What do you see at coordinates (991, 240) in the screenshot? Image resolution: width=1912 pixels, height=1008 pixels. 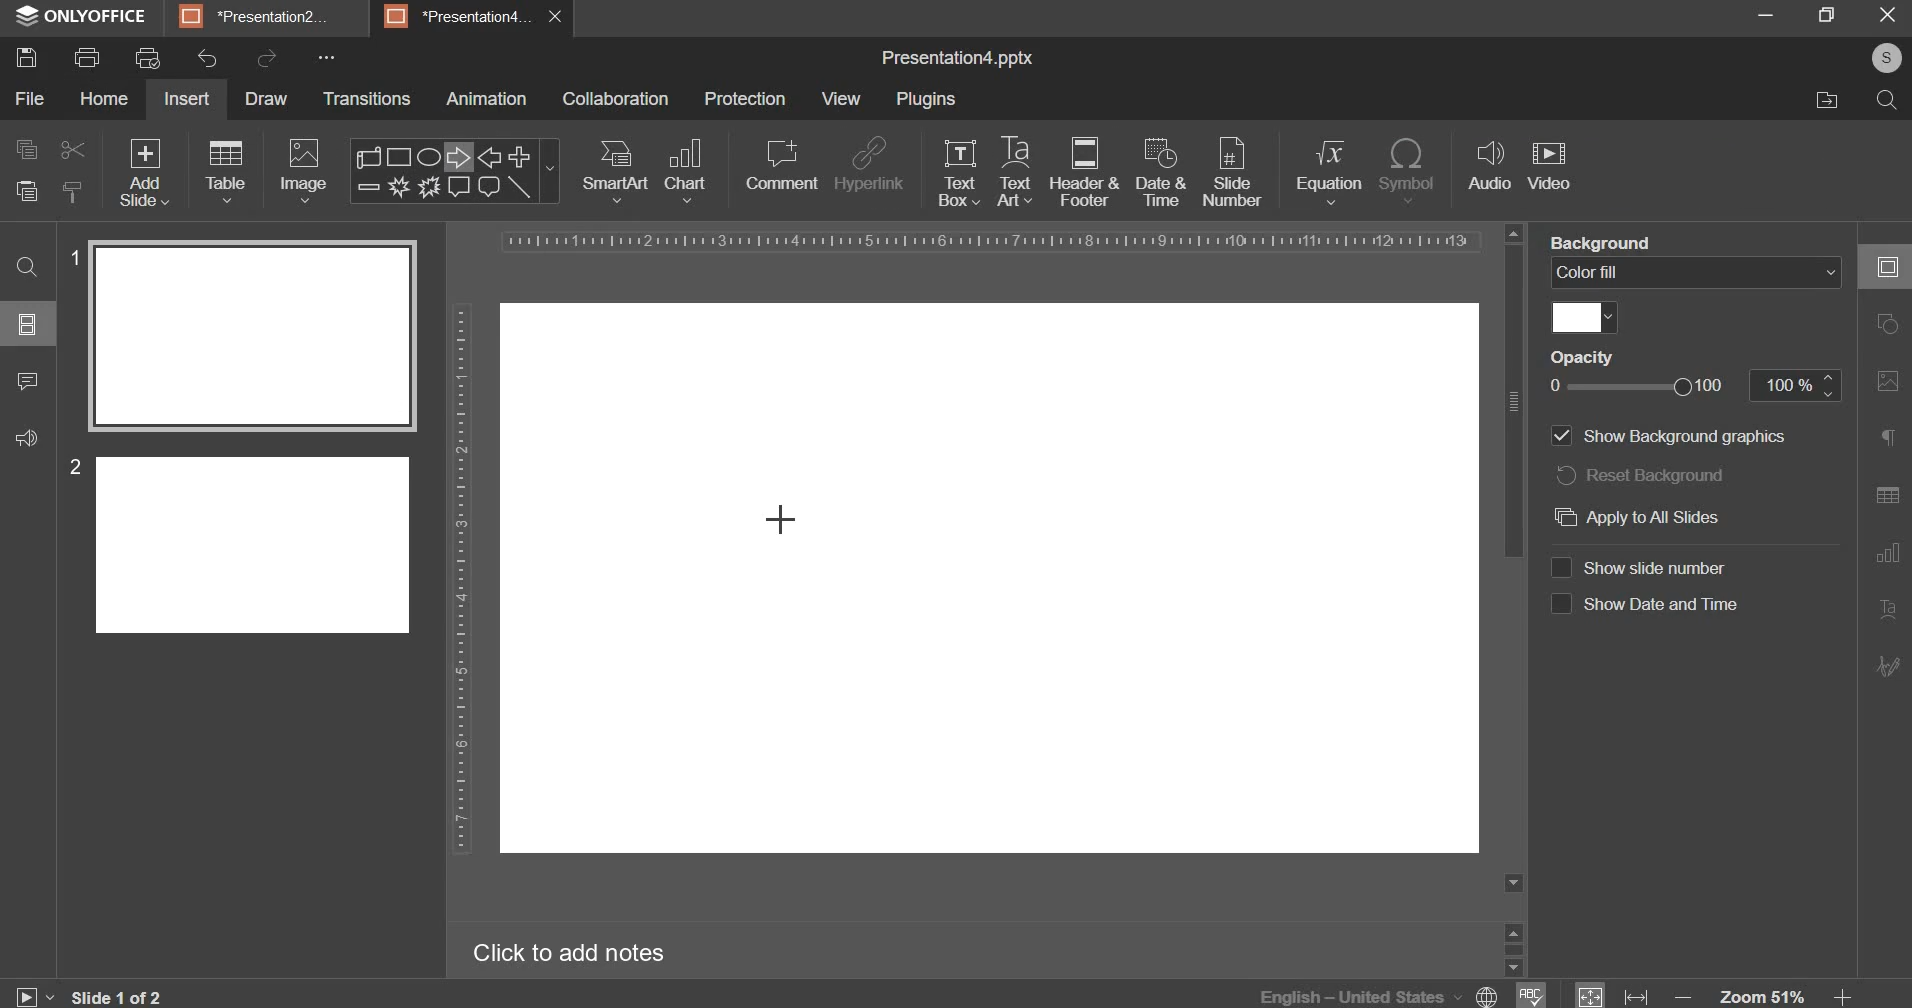 I see `horizontal scale` at bounding box center [991, 240].